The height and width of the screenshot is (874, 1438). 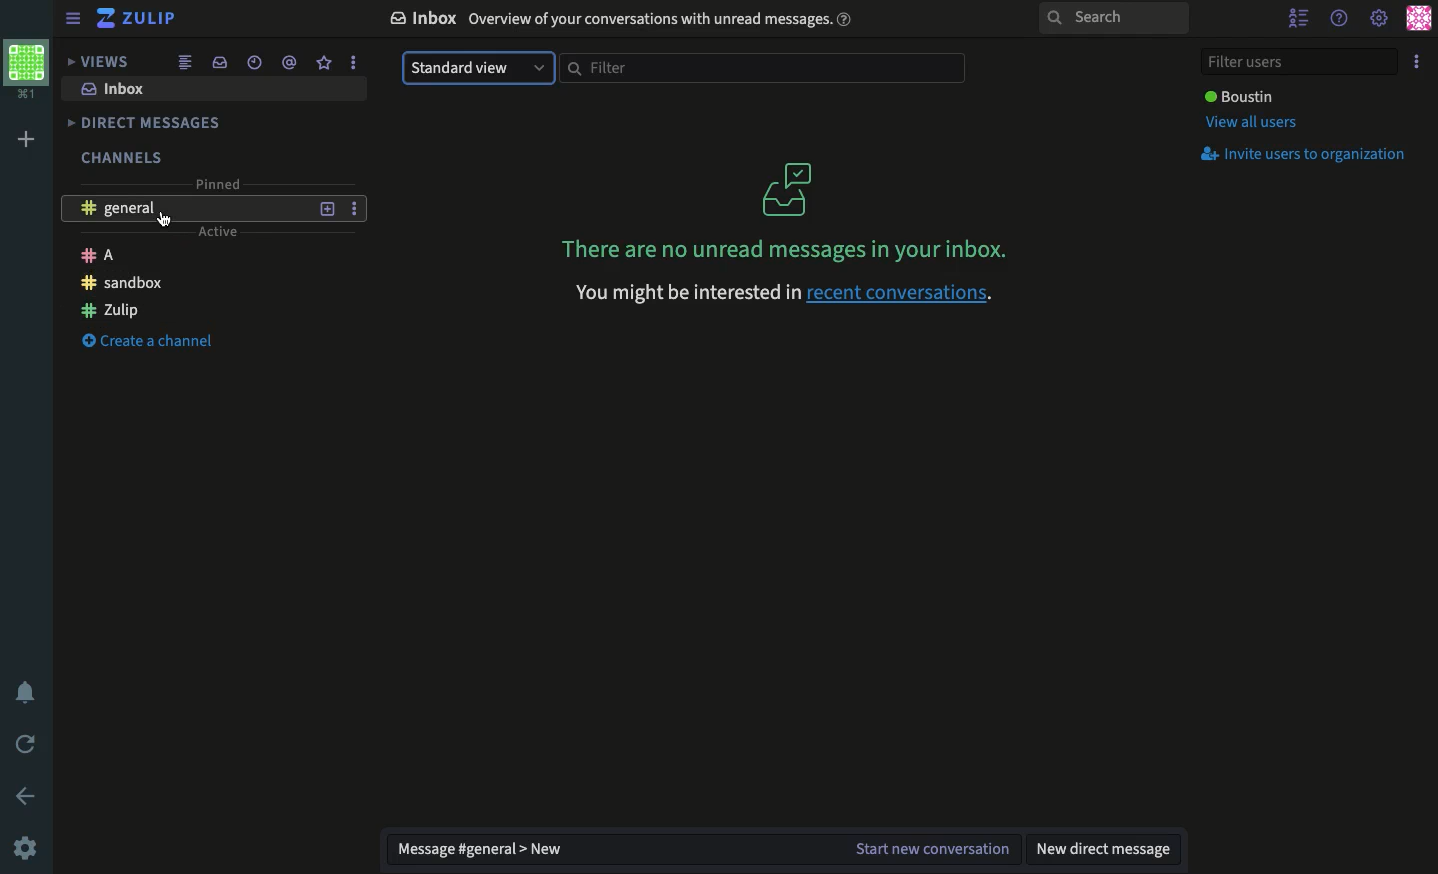 What do you see at coordinates (357, 63) in the screenshot?
I see `More Options` at bounding box center [357, 63].